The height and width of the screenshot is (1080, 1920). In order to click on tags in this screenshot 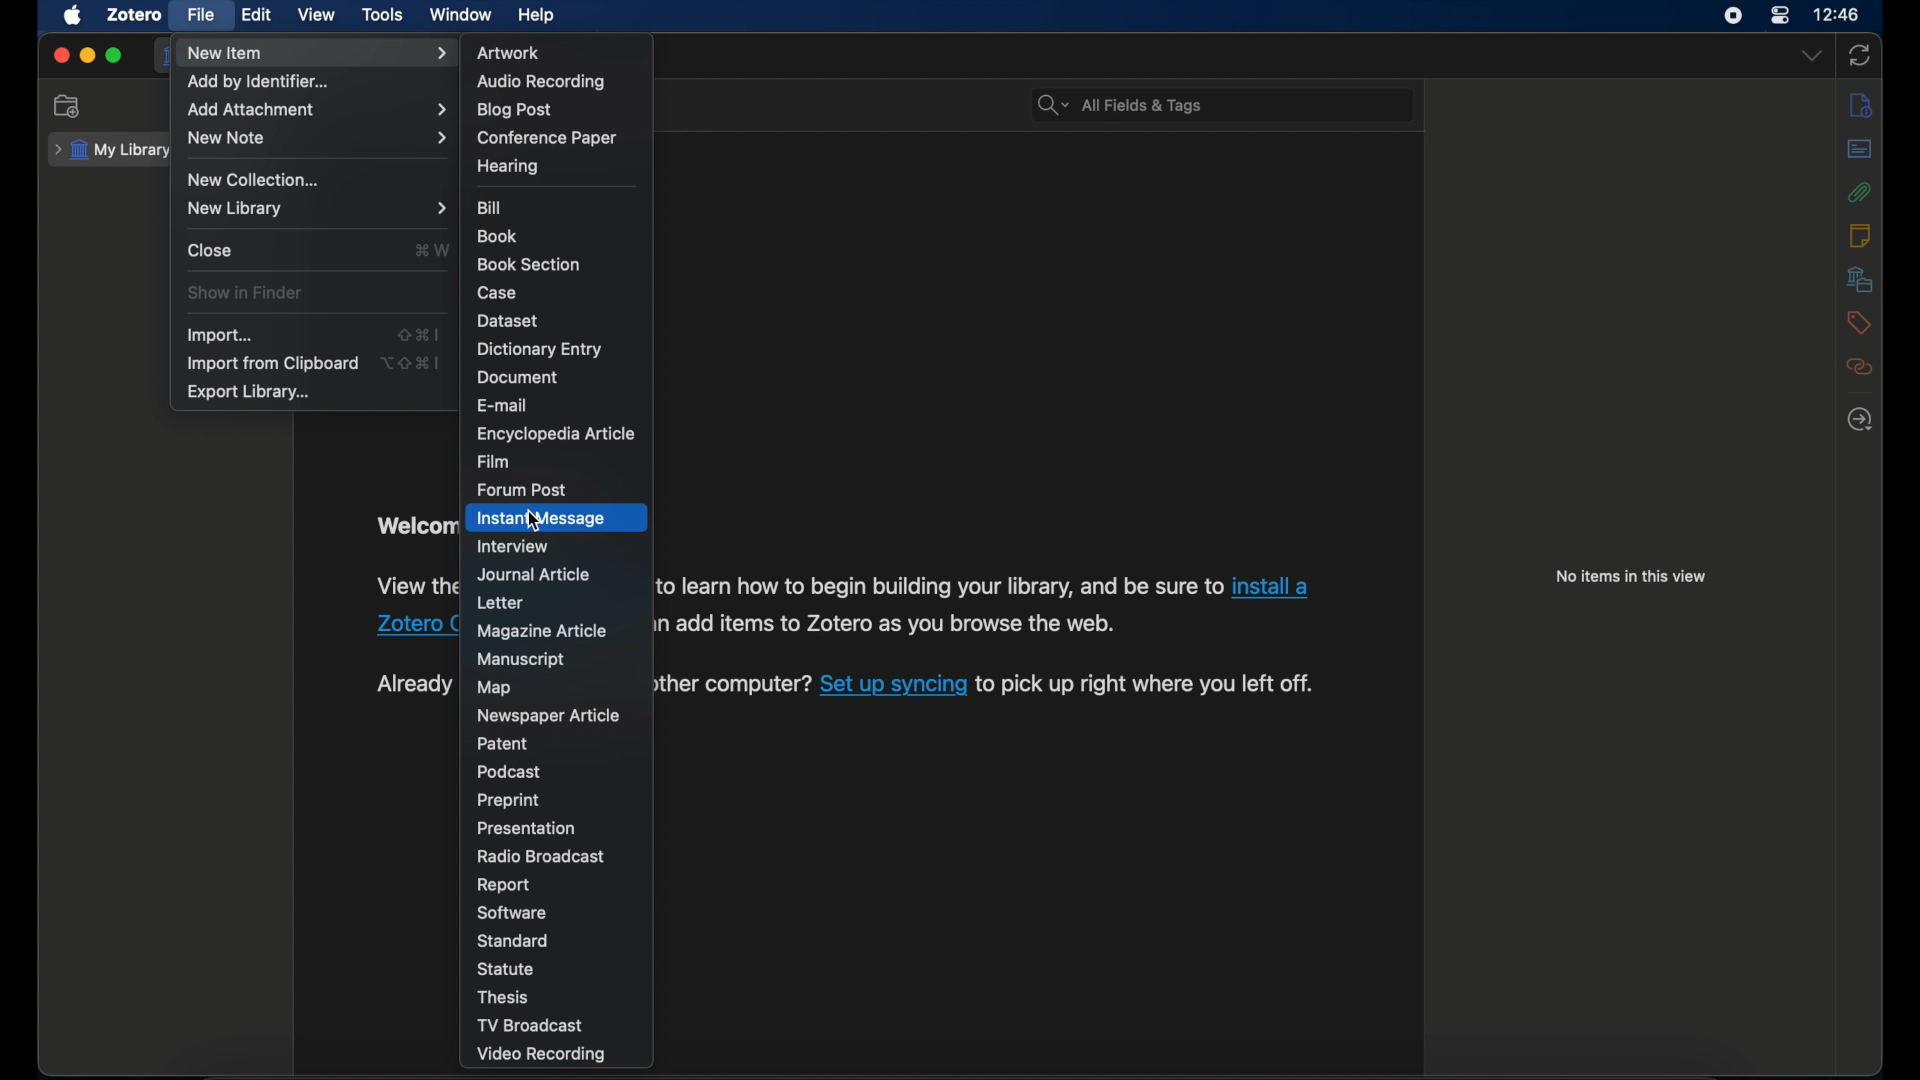, I will do `click(1859, 323)`.